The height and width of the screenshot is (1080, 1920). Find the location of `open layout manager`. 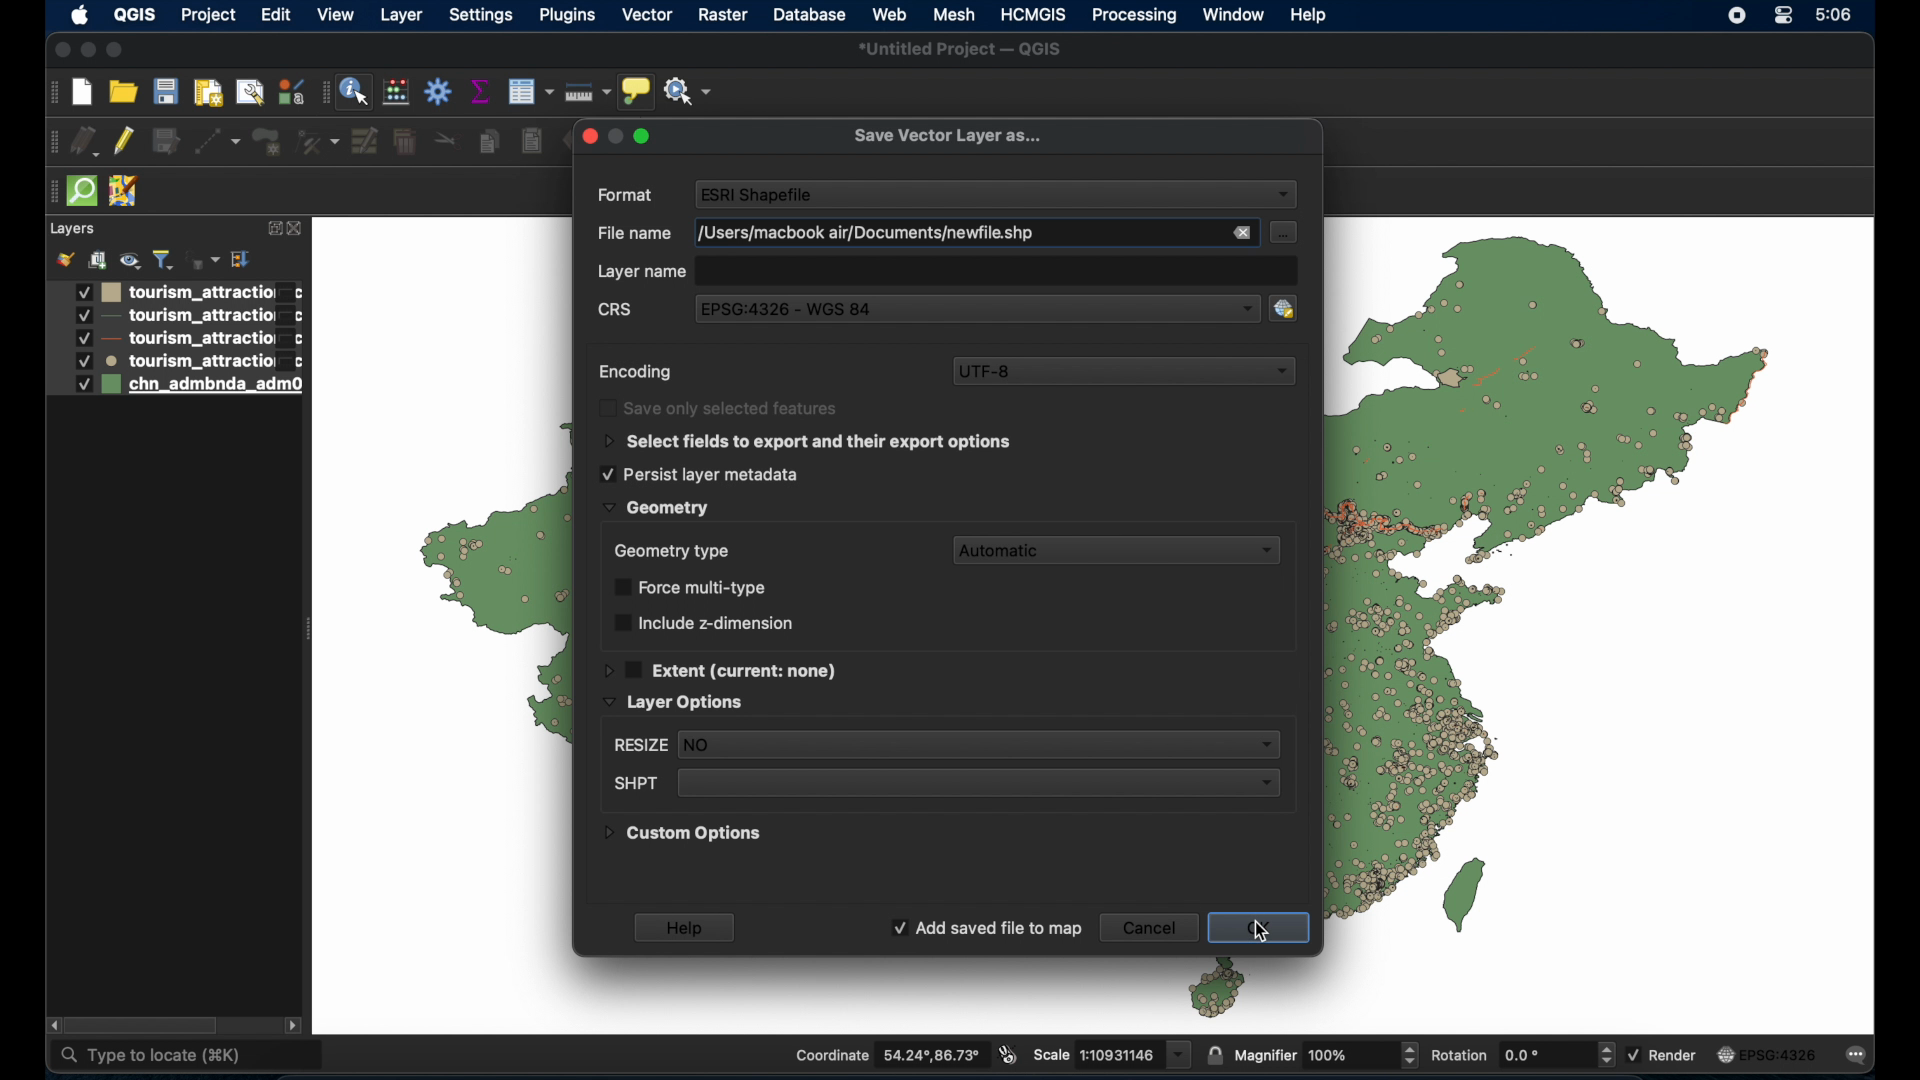

open layout manager is located at coordinates (251, 92).